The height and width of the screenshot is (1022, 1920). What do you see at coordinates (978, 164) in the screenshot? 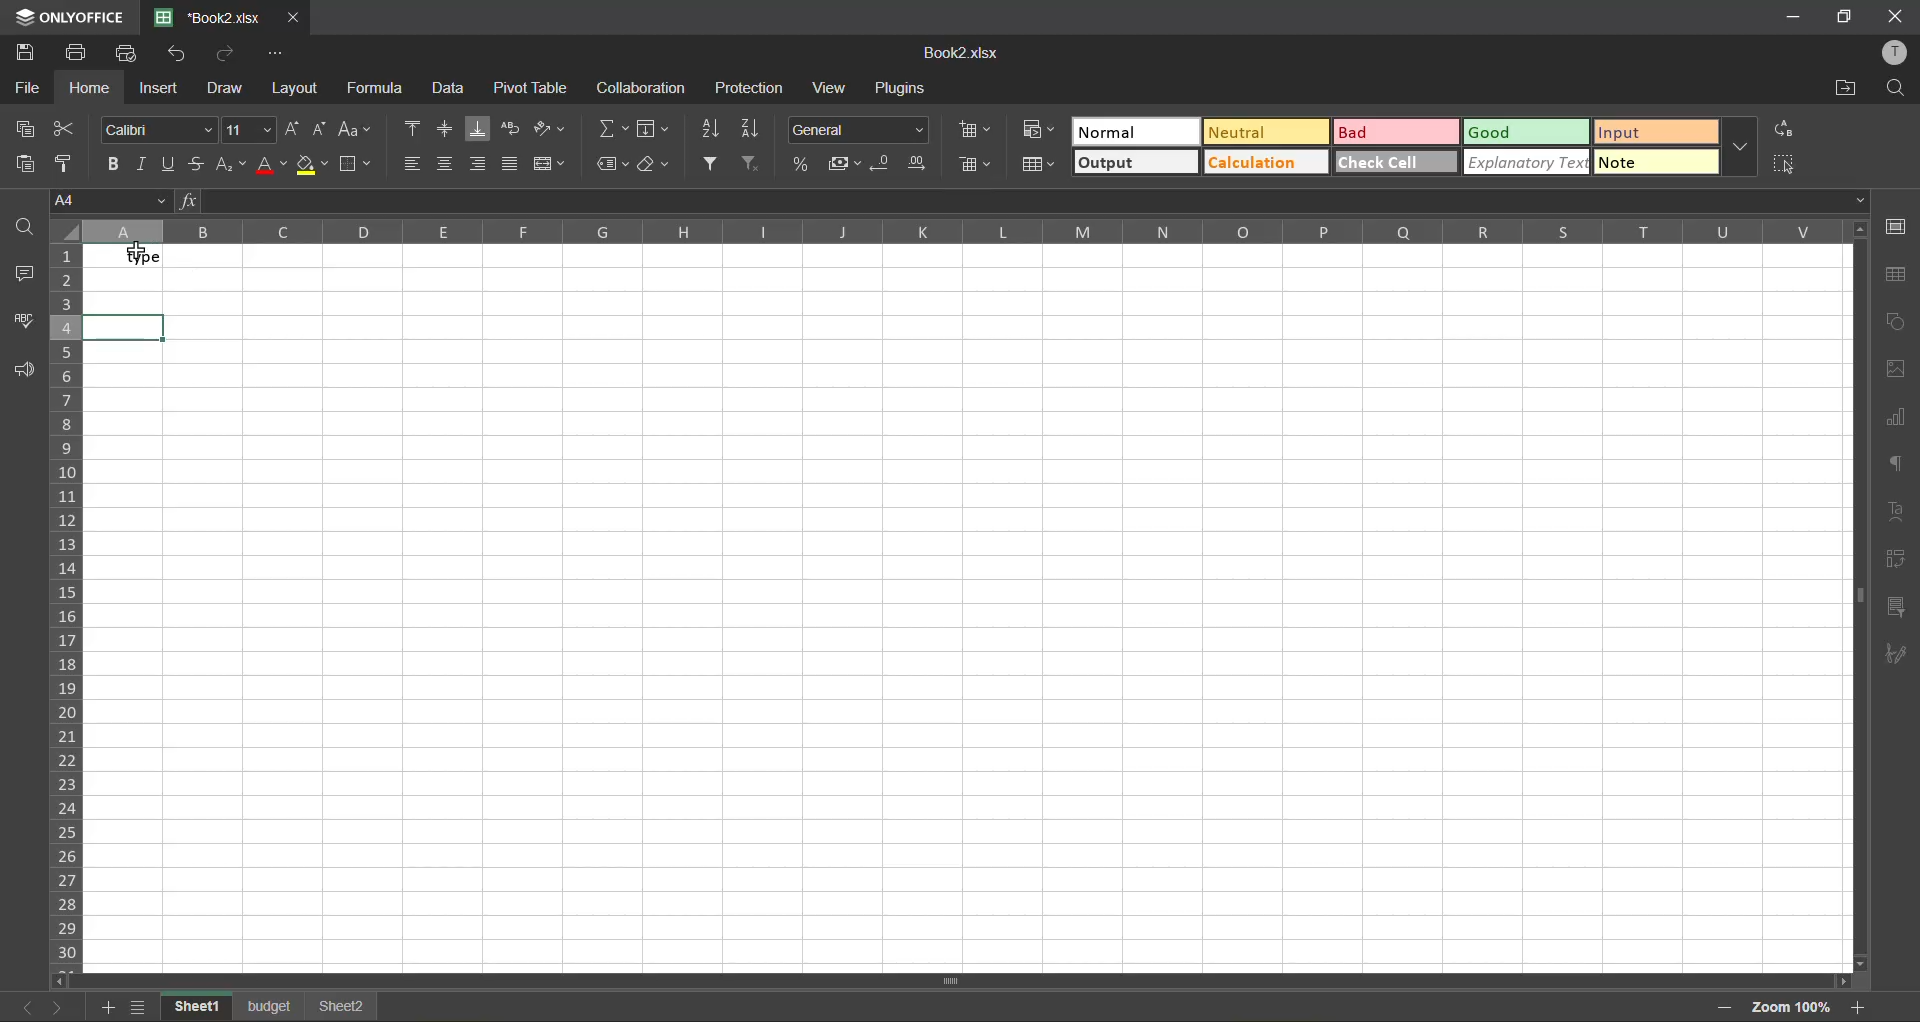
I see `delete cells` at bounding box center [978, 164].